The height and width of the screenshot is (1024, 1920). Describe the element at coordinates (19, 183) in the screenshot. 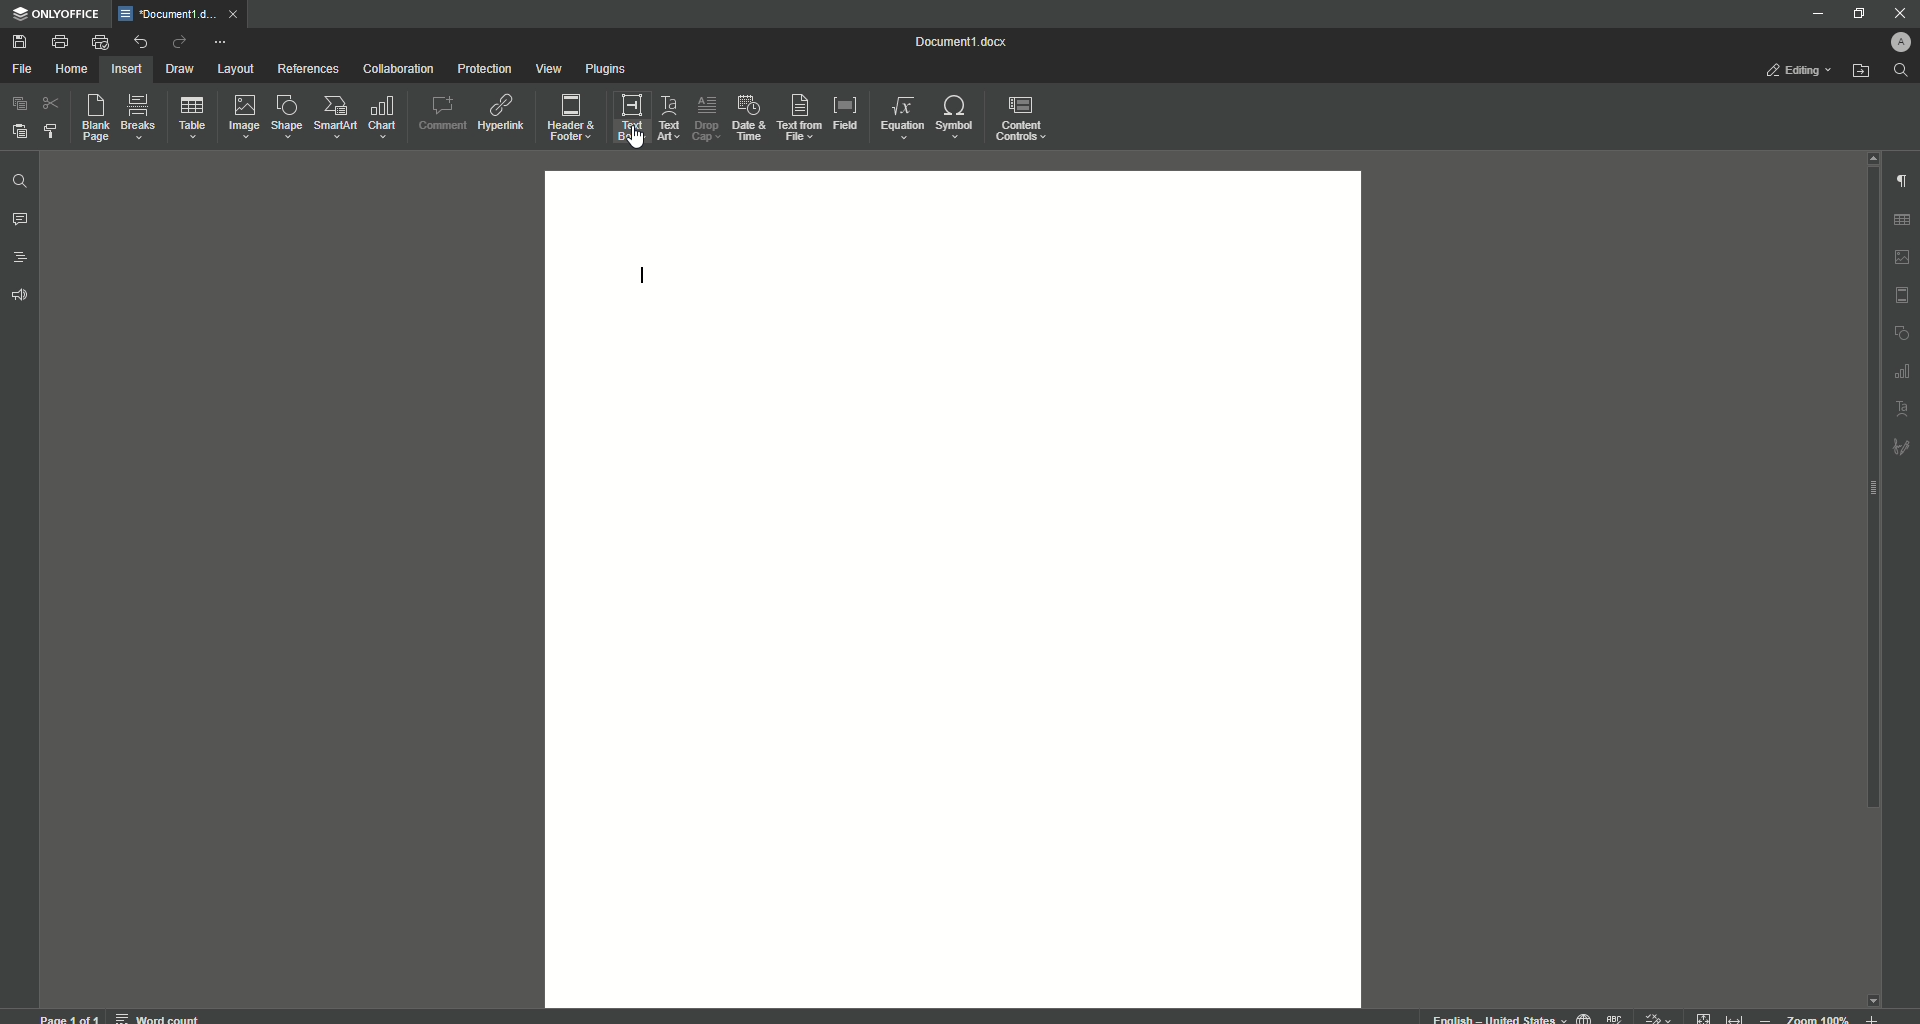

I see `Find` at that location.